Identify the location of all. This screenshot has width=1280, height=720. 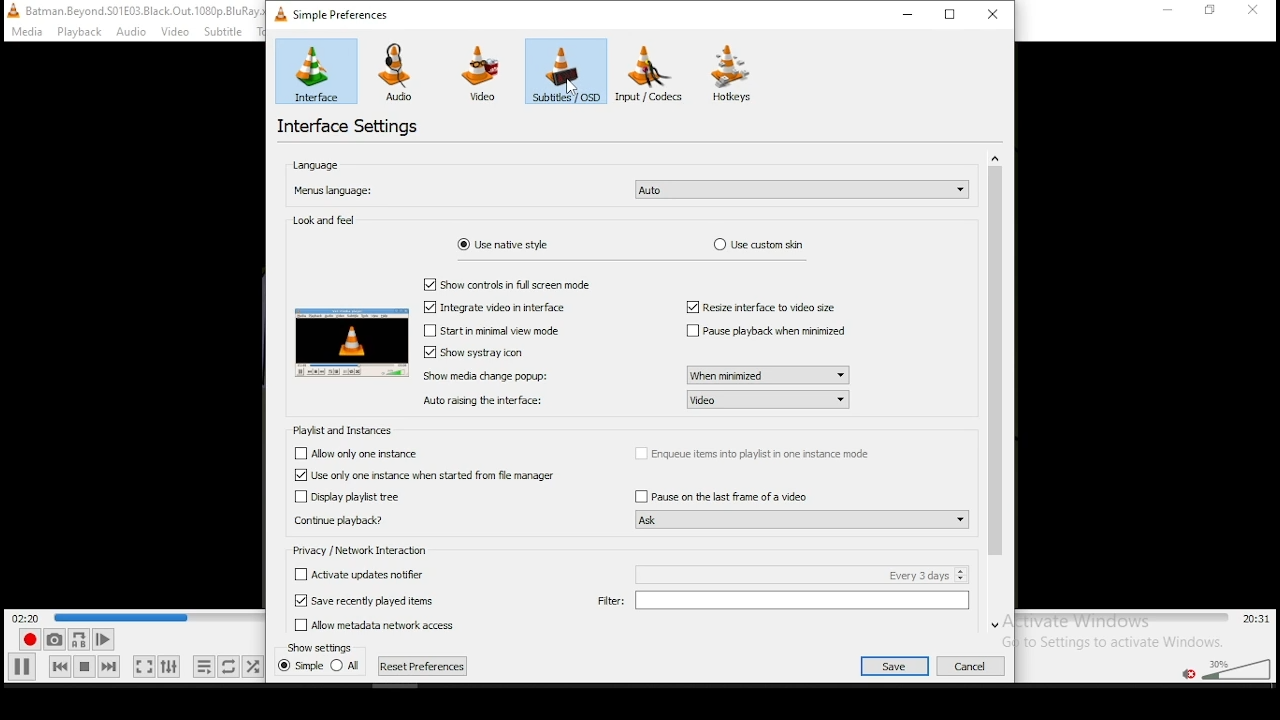
(345, 664).